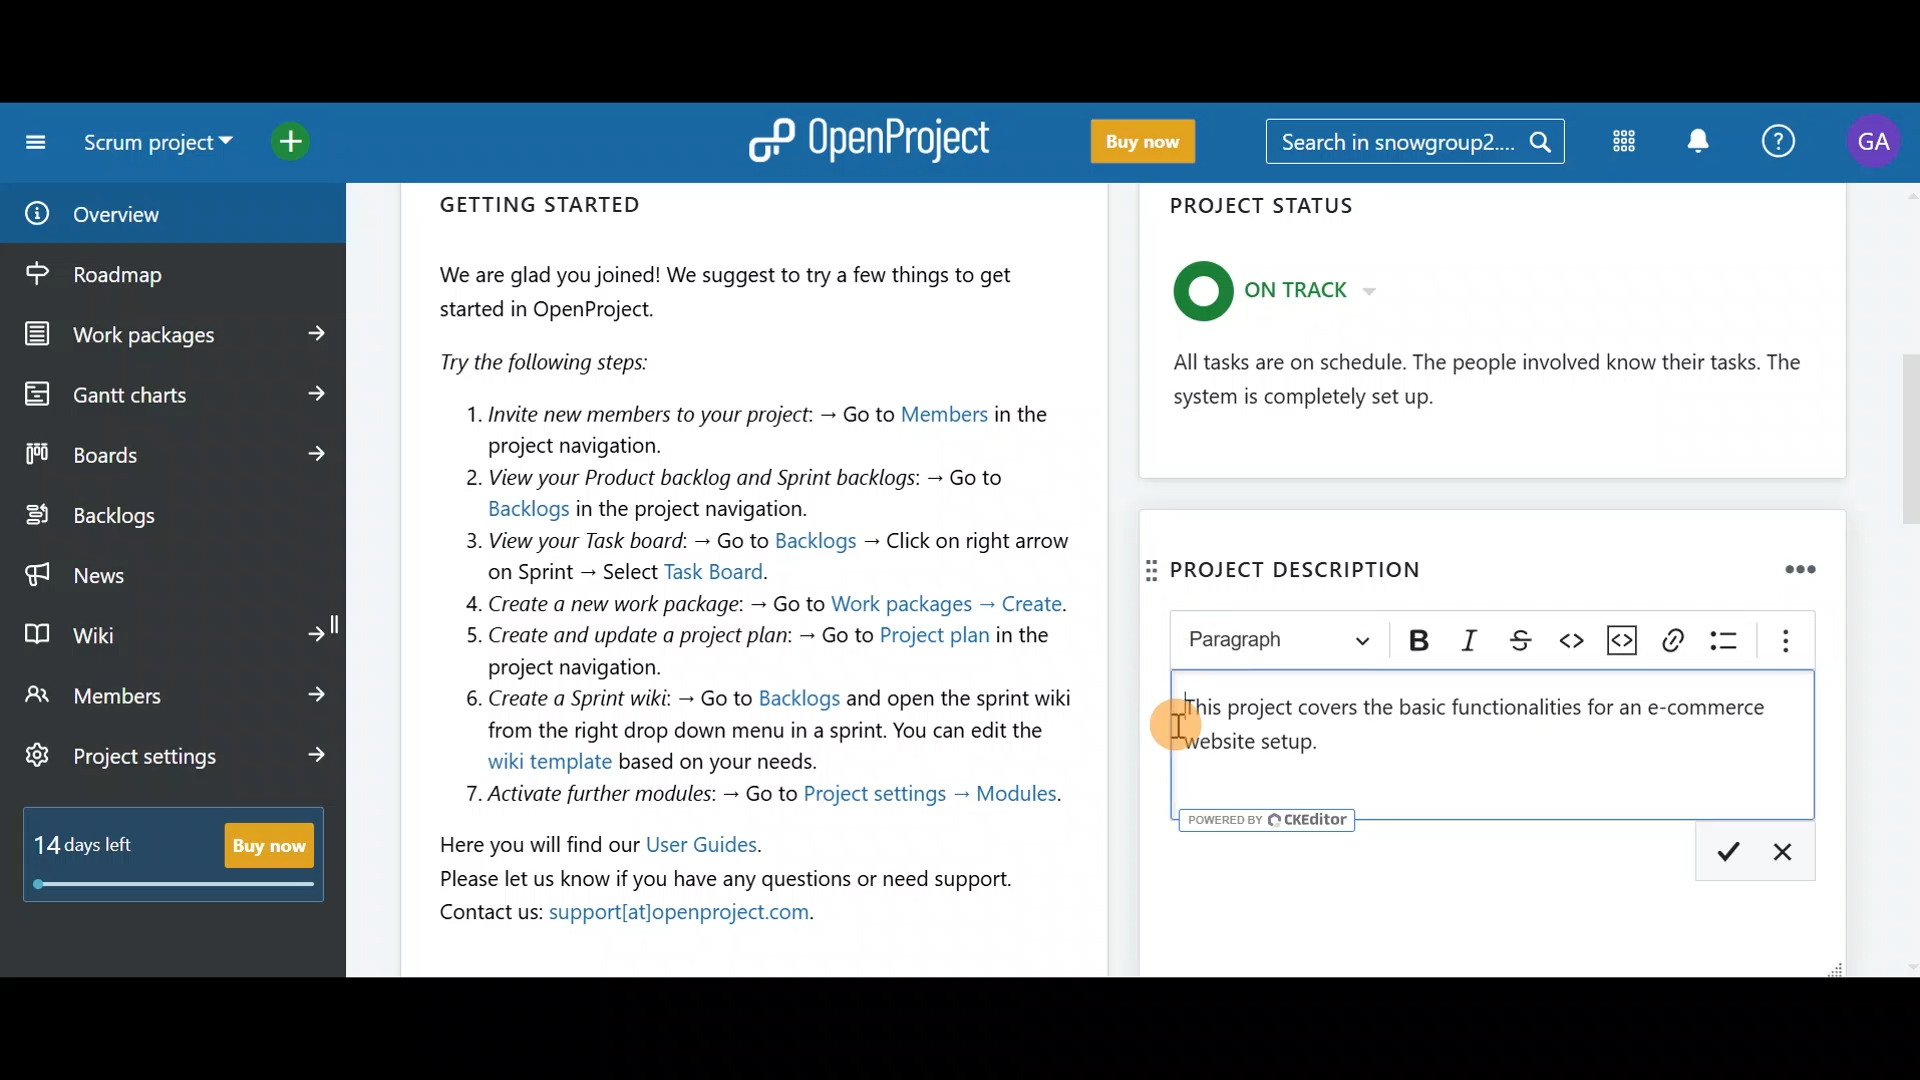 The image size is (1920, 1080). I want to click on Overview, so click(148, 214).